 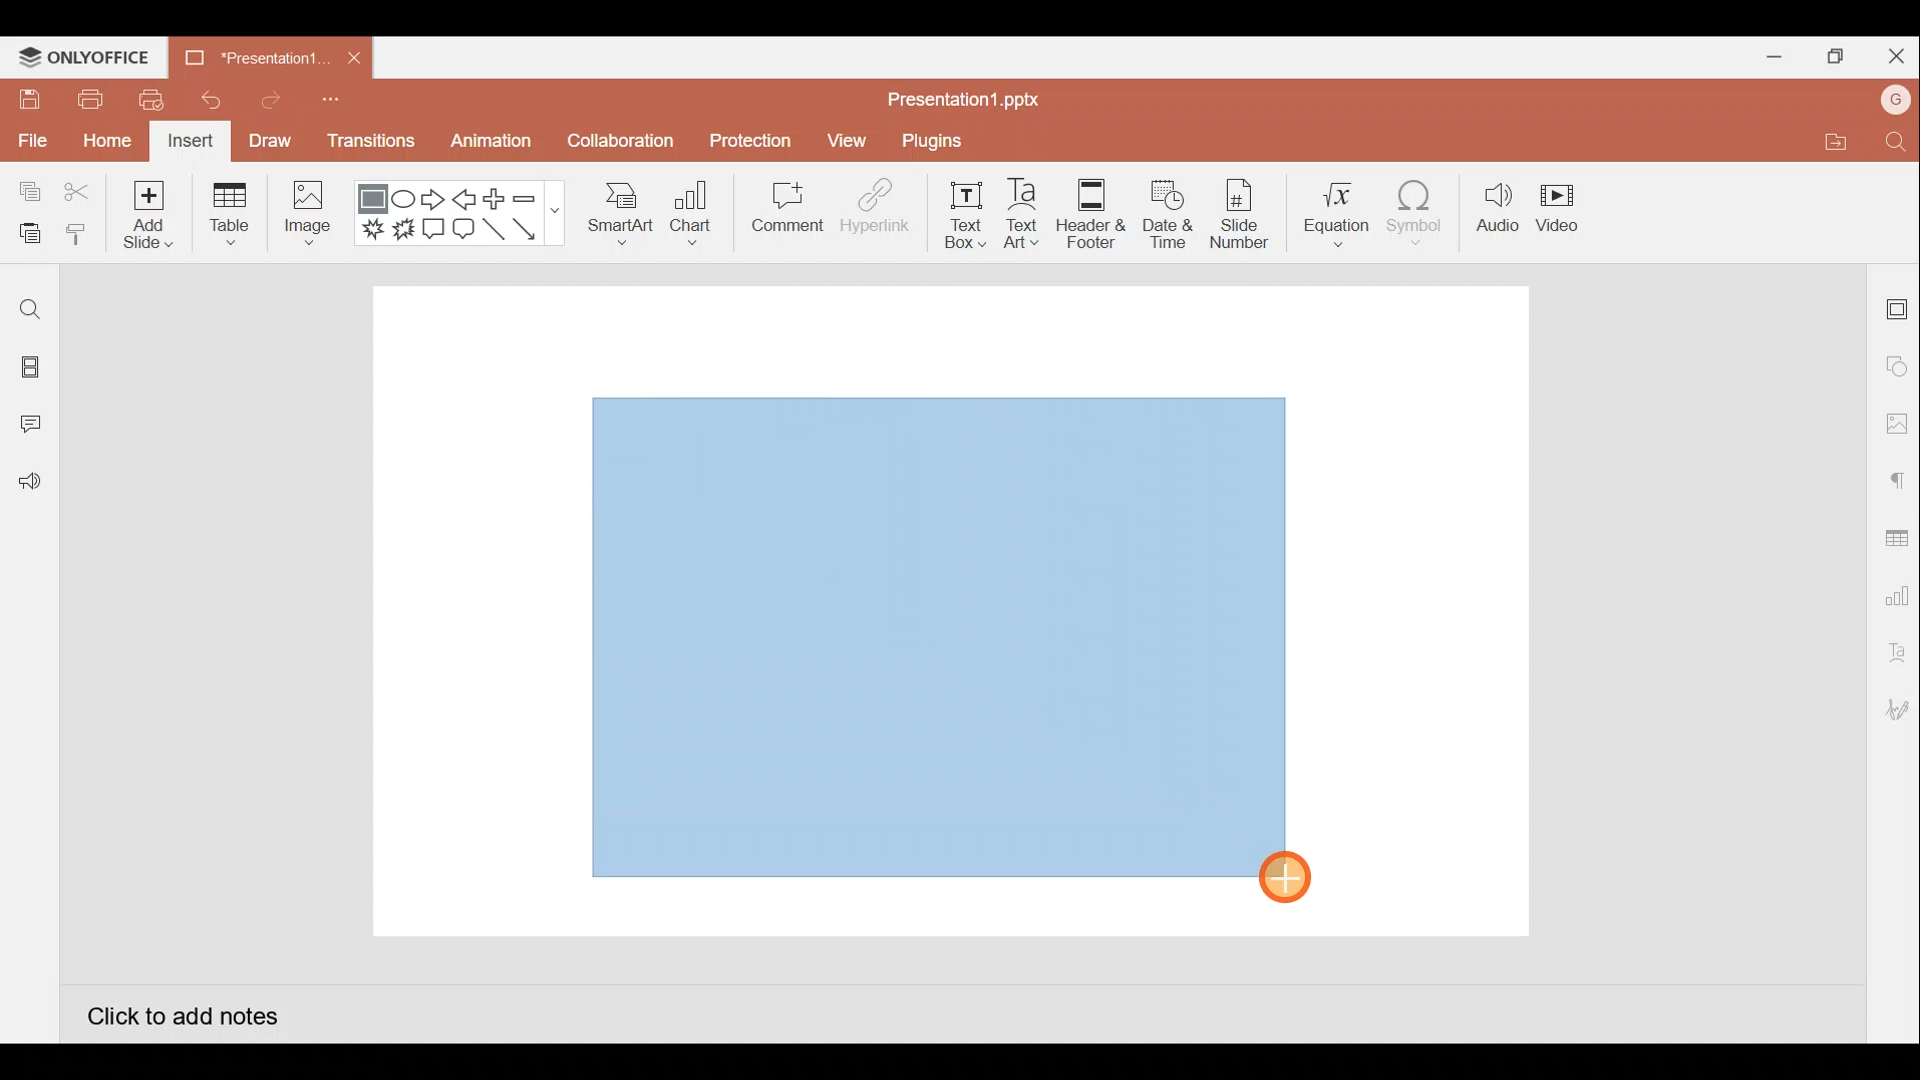 I want to click on Symbol, so click(x=1416, y=208).